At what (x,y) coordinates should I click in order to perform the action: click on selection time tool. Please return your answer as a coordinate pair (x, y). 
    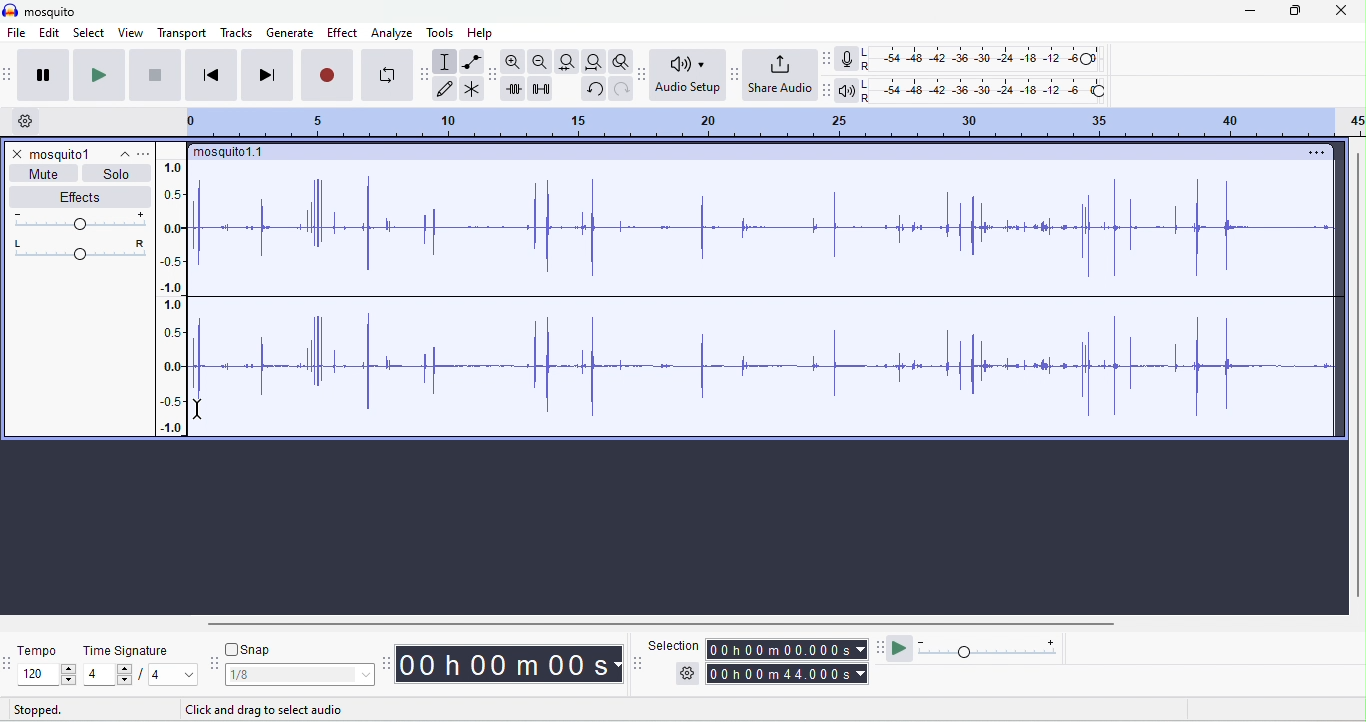
    Looking at the image, I should click on (639, 663).